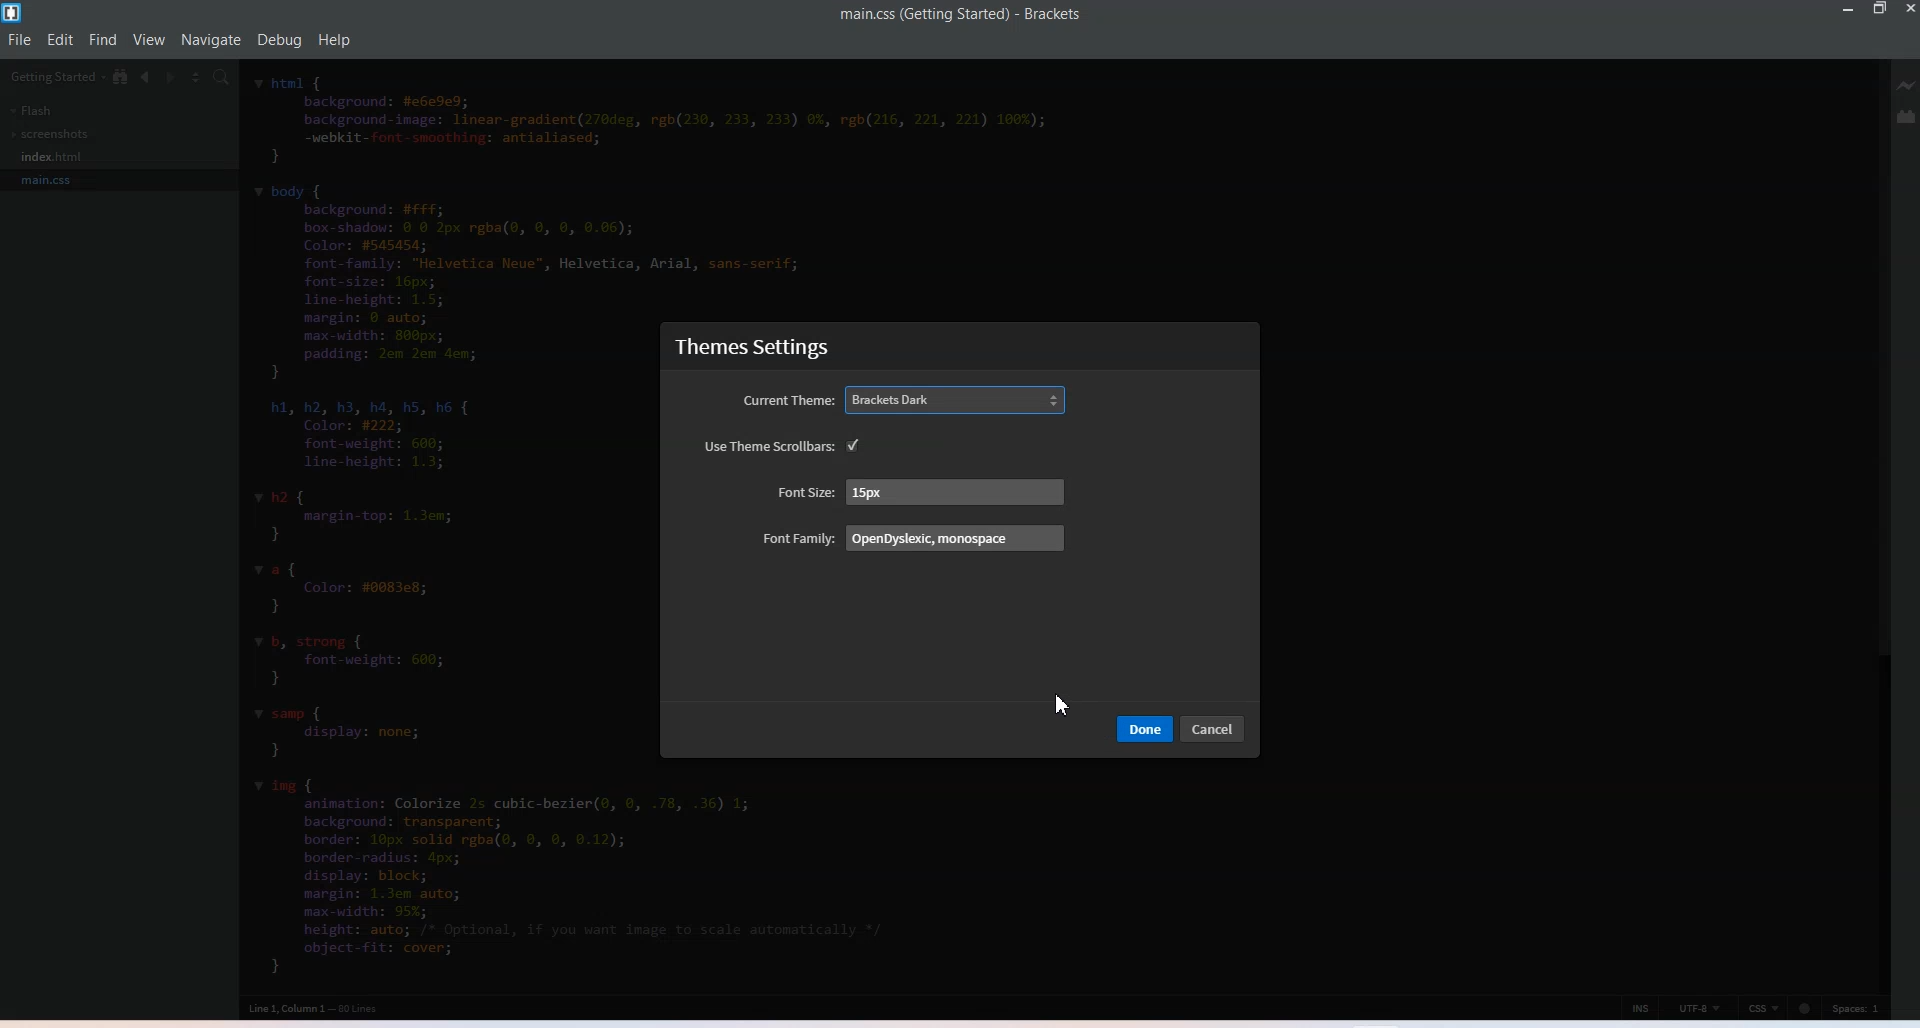  What do you see at coordinates (61, 40) in the screenshot?
I see `Edit` at bounding box center [61, 40].